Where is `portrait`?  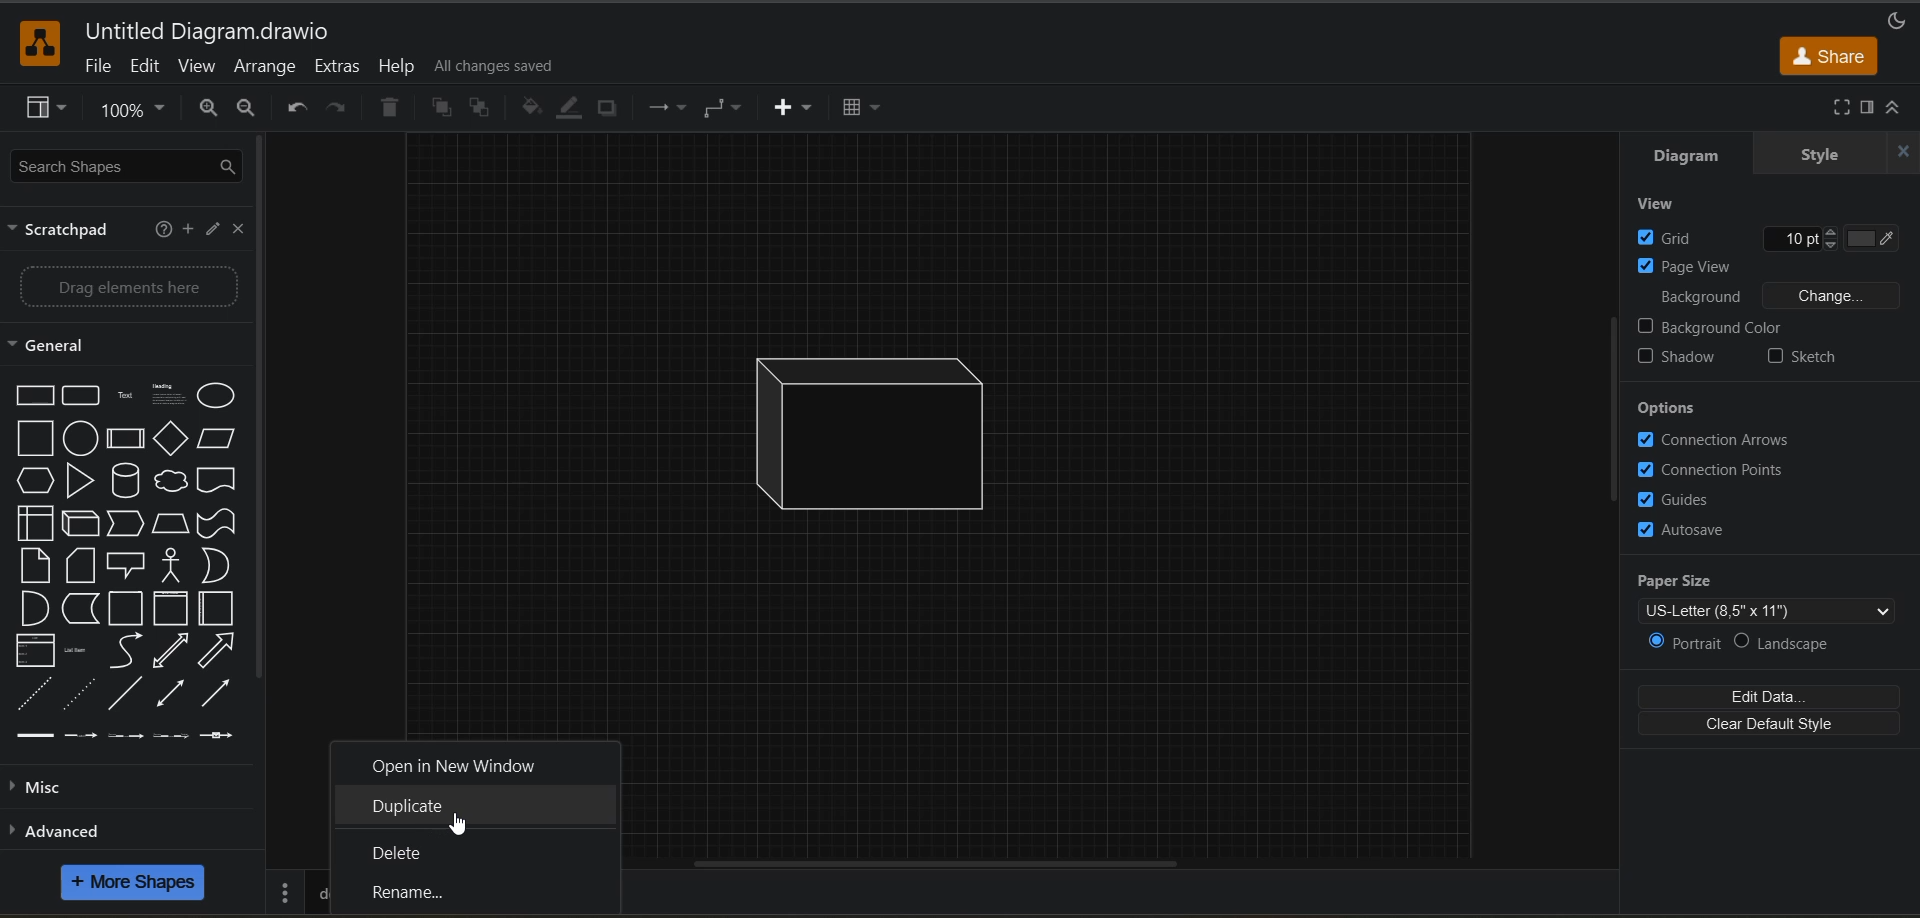
portrait is located at coordinates (1689, 645).